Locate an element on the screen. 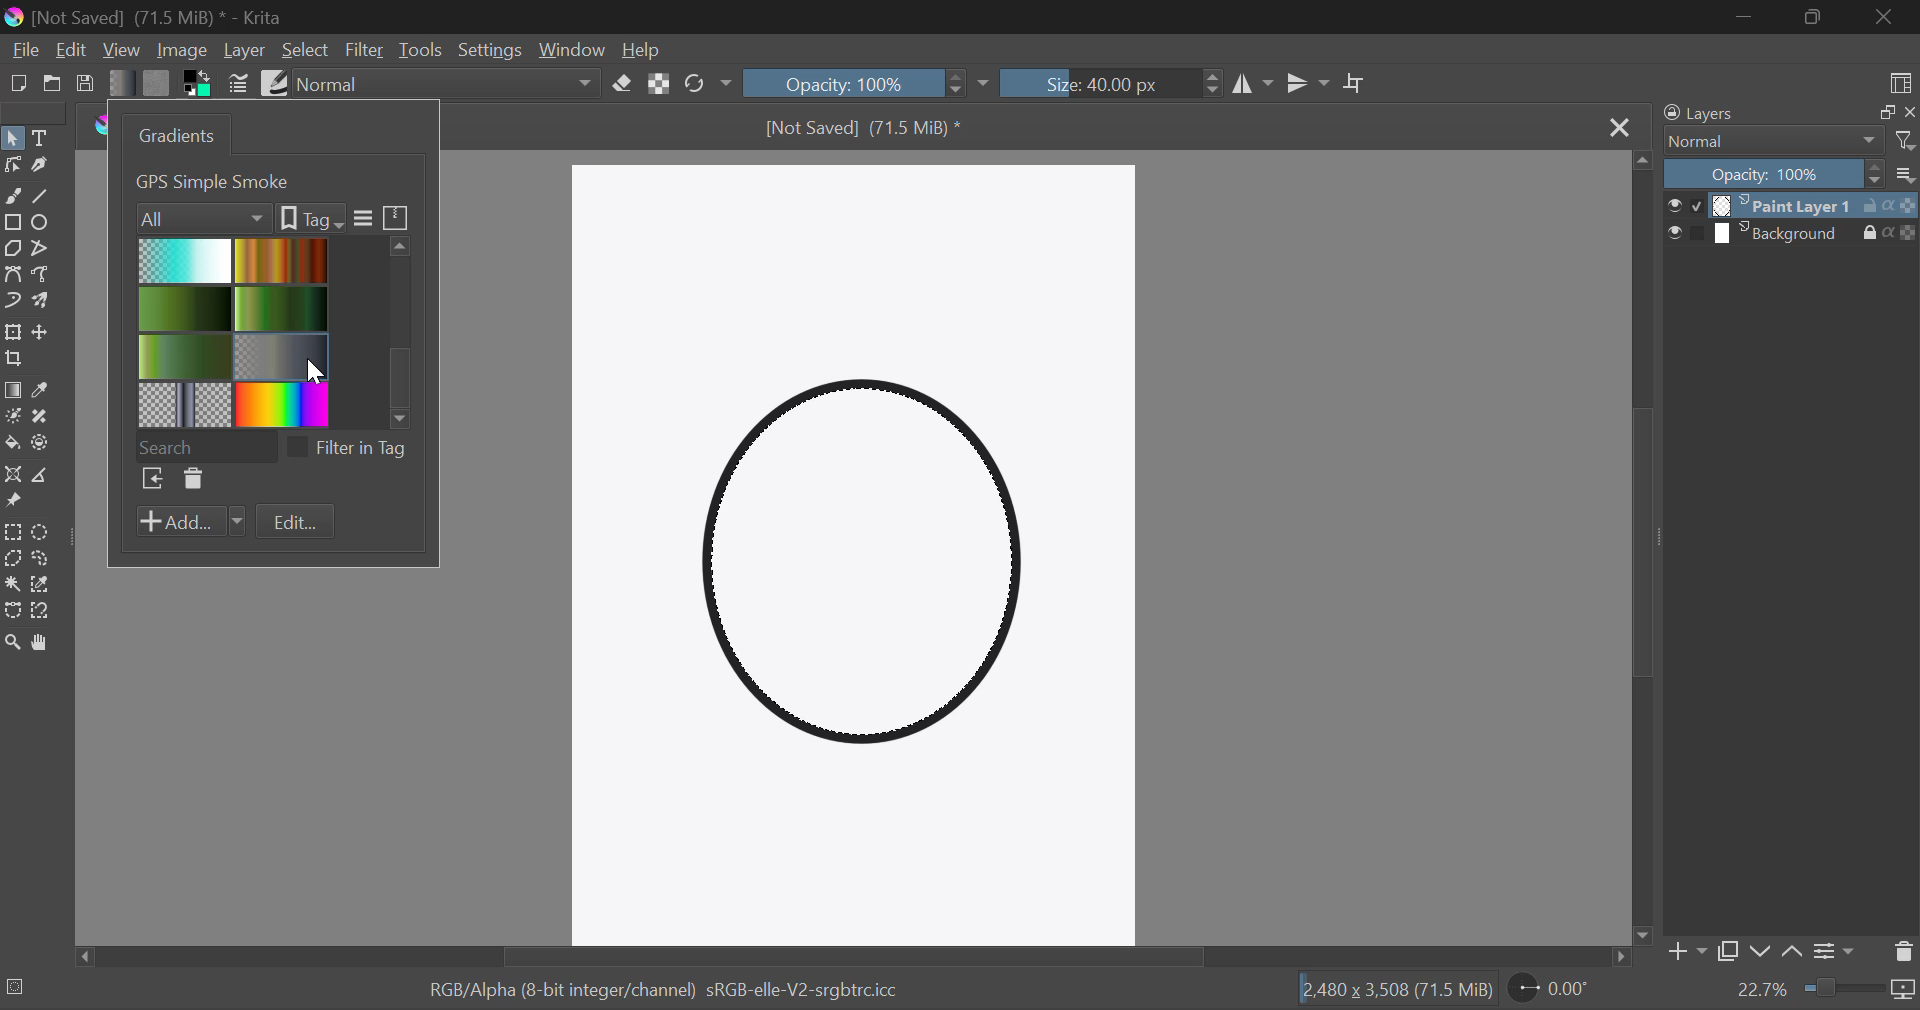 The height and width of the screenshot is (1010, 1920). 12,480 x 3,508 (71.5 MiB) is located at coordinates (1396, 990).